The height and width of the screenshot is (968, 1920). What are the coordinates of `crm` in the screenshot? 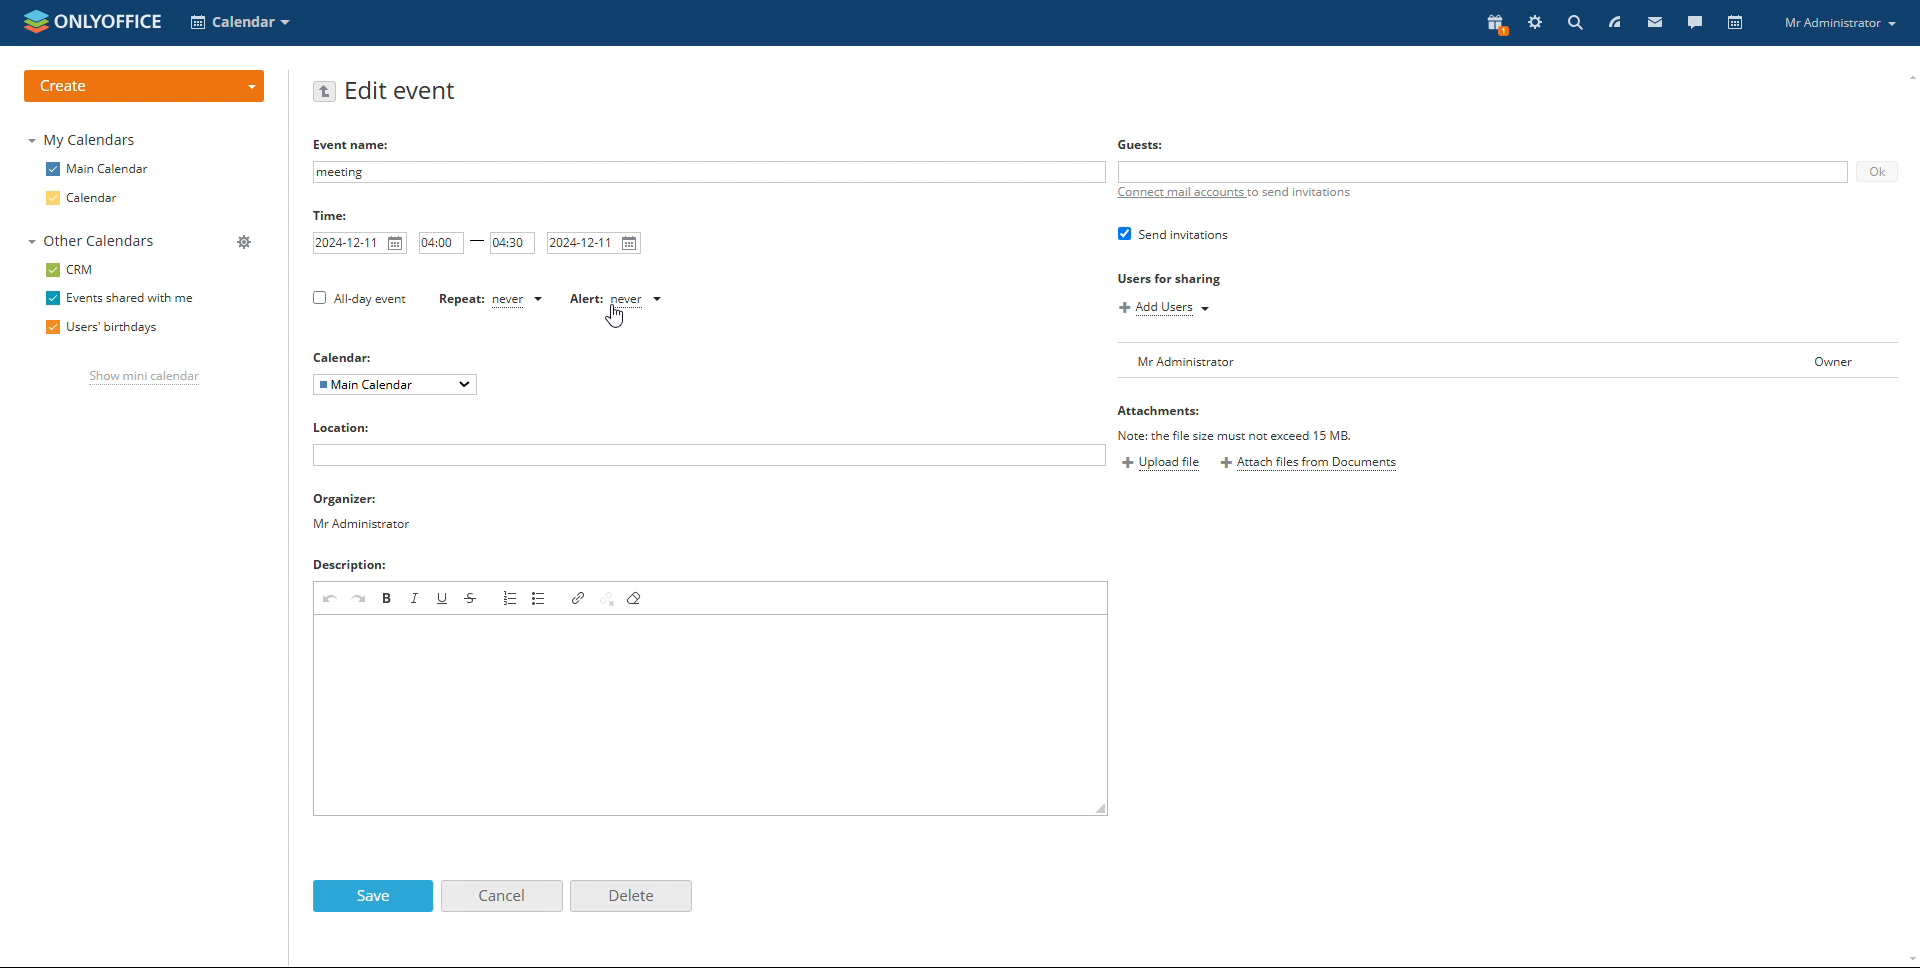 It's located at (72, 269).